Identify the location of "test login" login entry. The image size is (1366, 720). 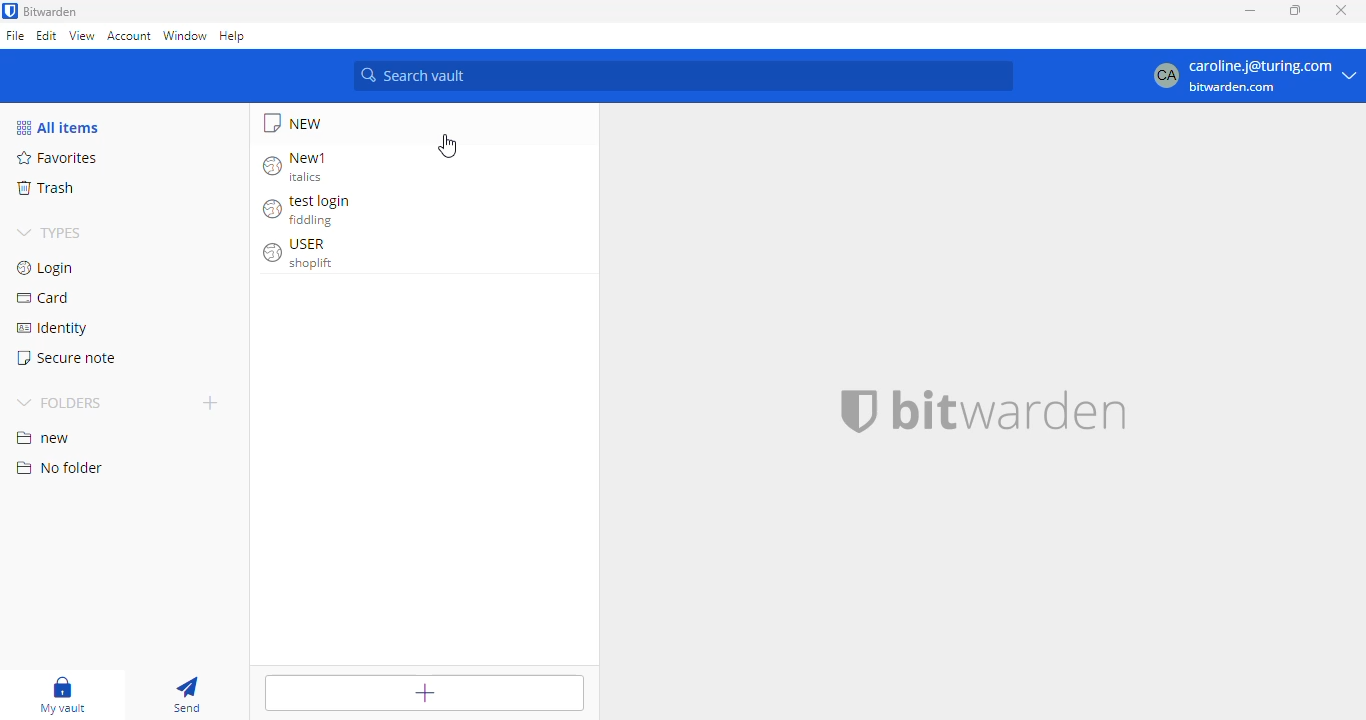
(310, 209).